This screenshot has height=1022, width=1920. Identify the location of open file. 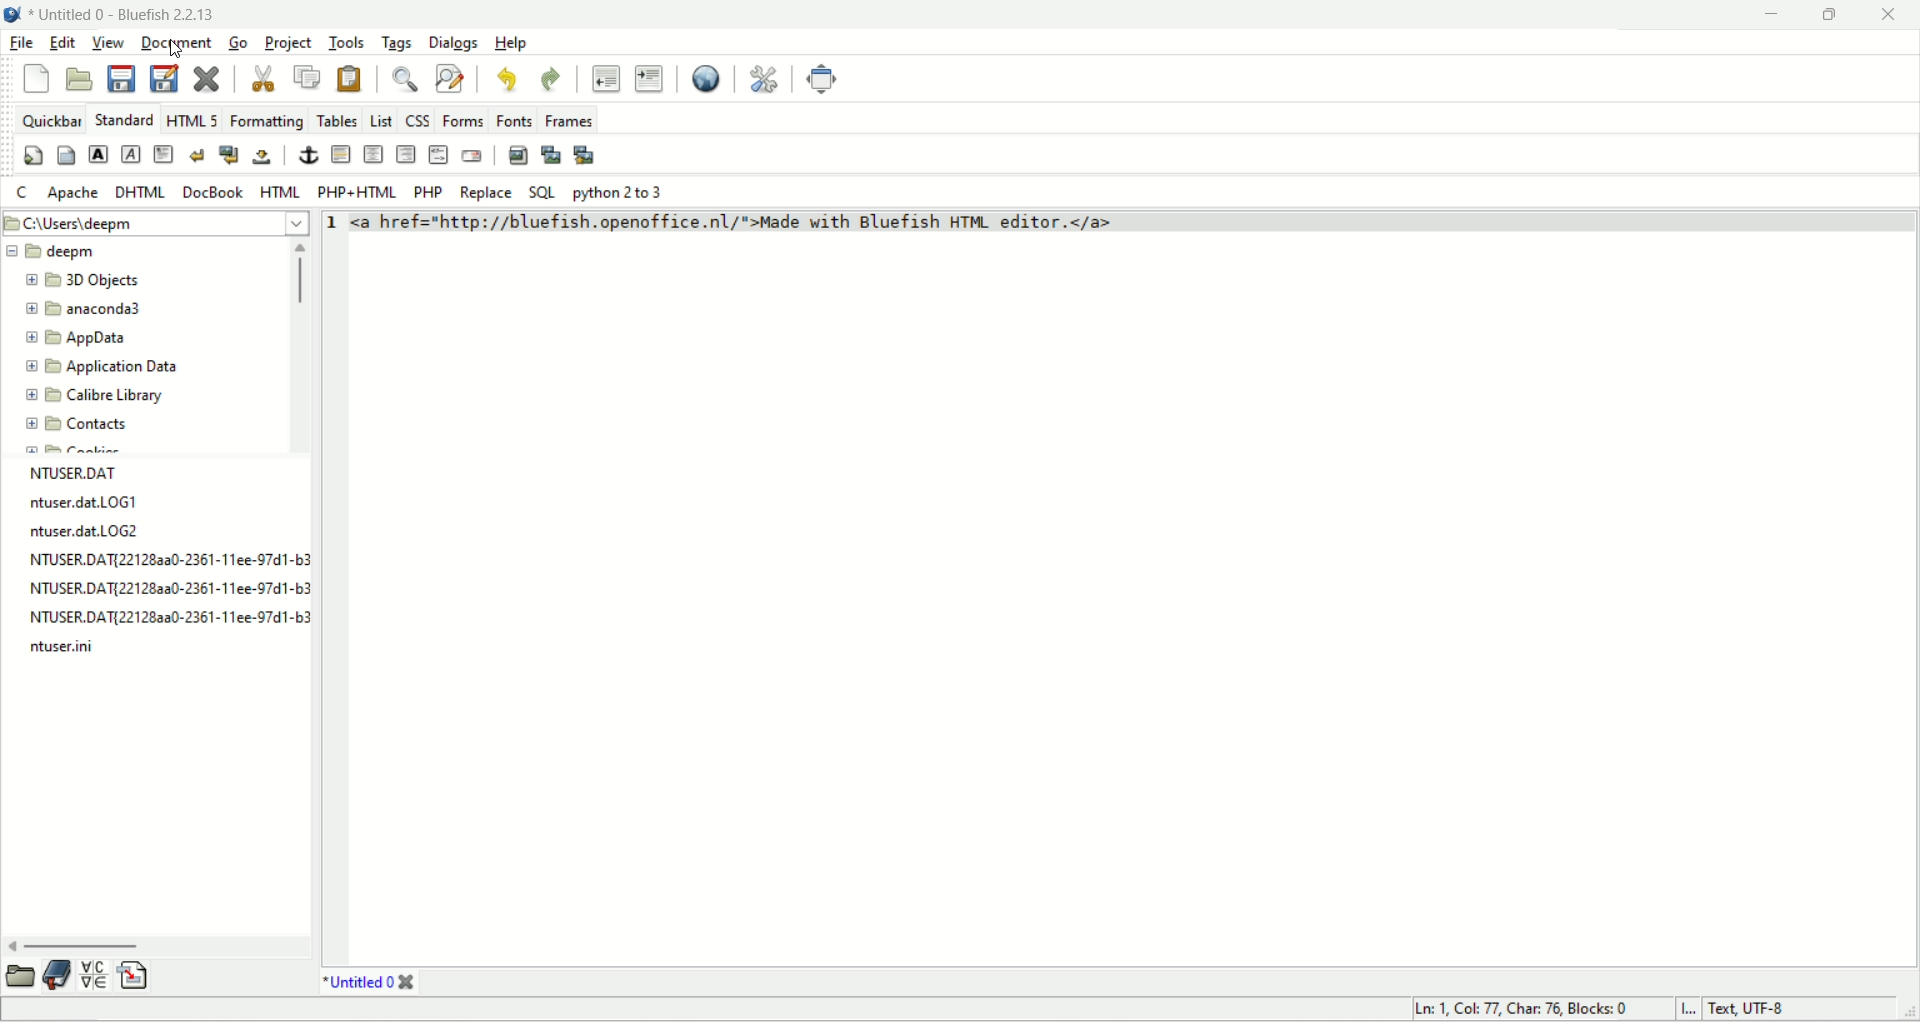
(78, 80).